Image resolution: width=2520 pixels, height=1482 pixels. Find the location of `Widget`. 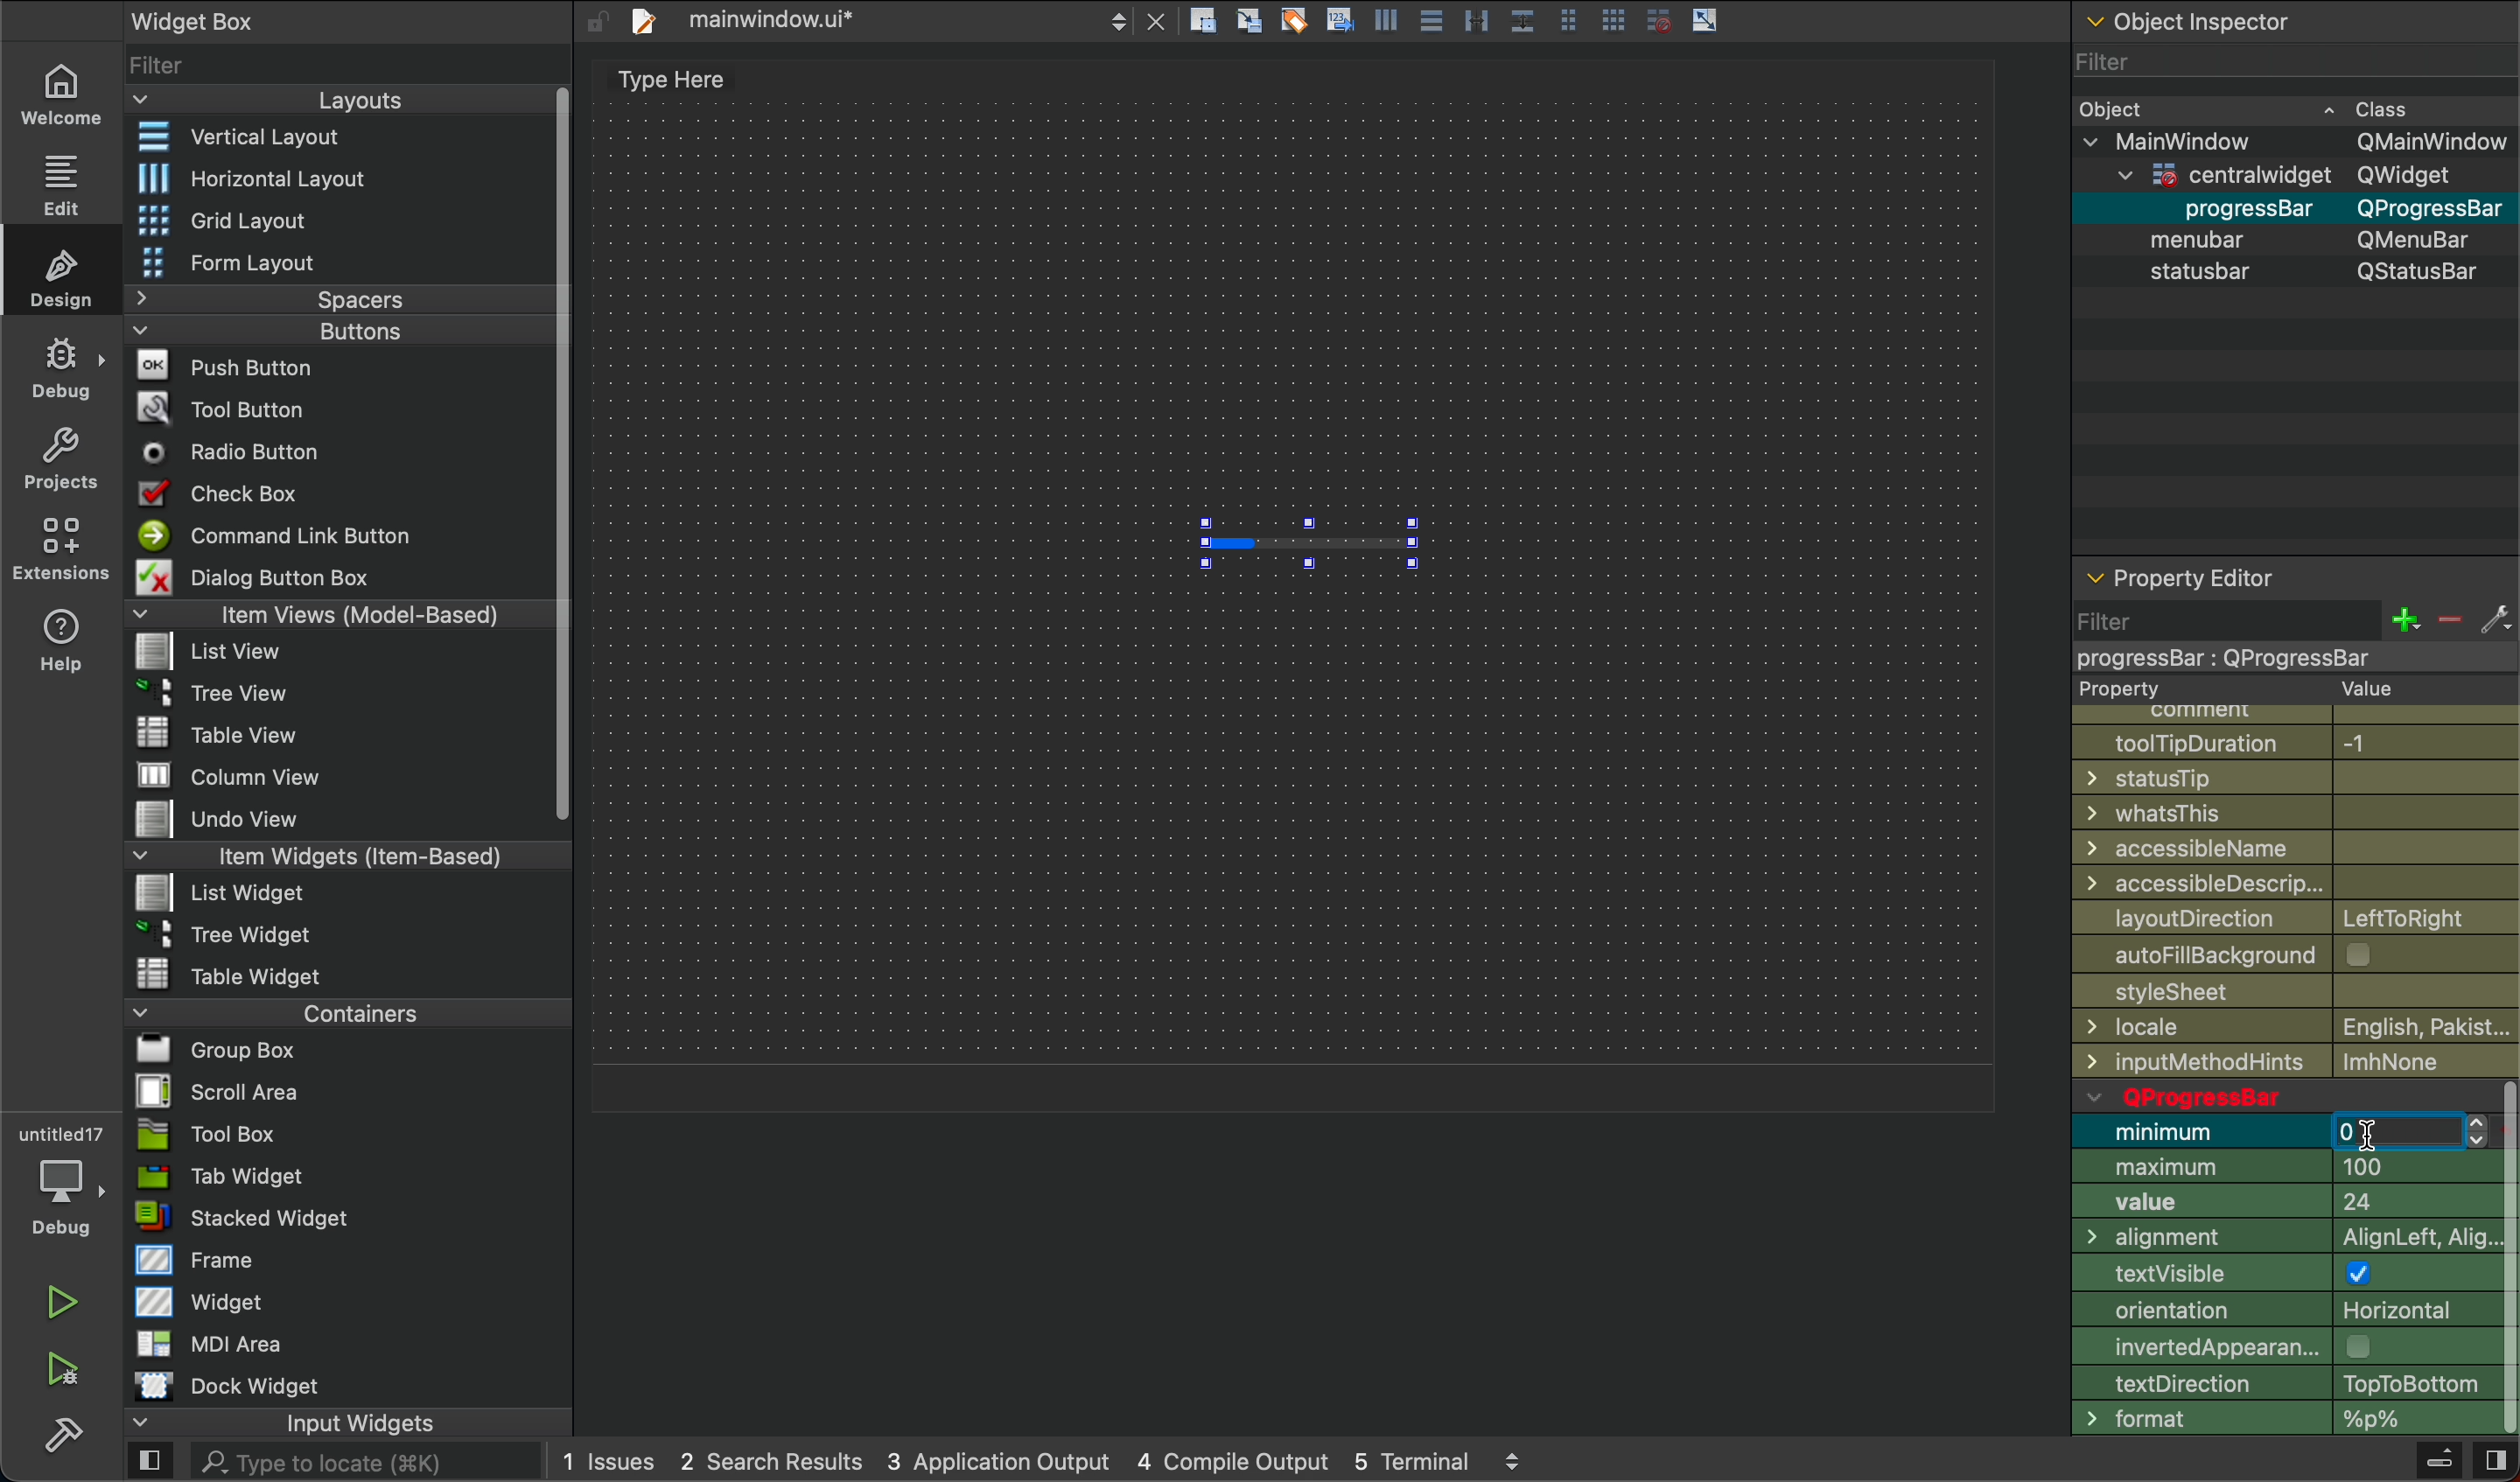

Widget is located at coordinates (204, 1300).